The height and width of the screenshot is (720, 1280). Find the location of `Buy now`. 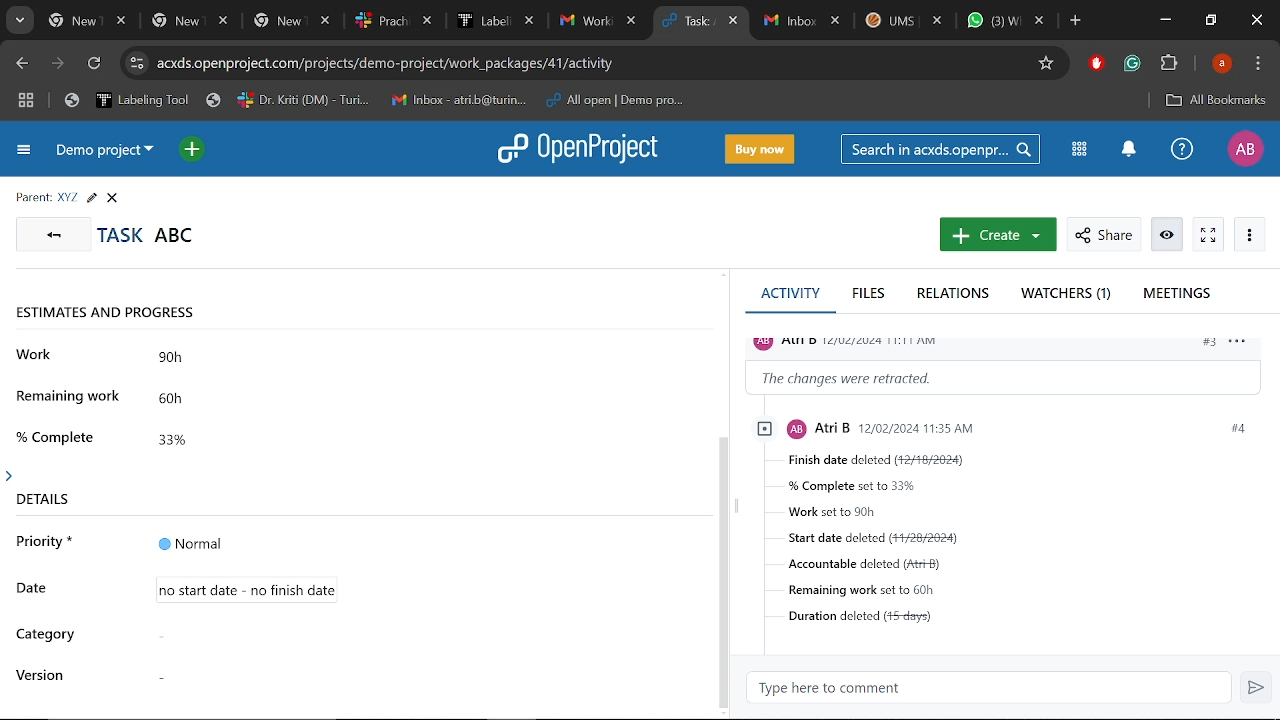

Buy now is located at coordinates (762, 150).